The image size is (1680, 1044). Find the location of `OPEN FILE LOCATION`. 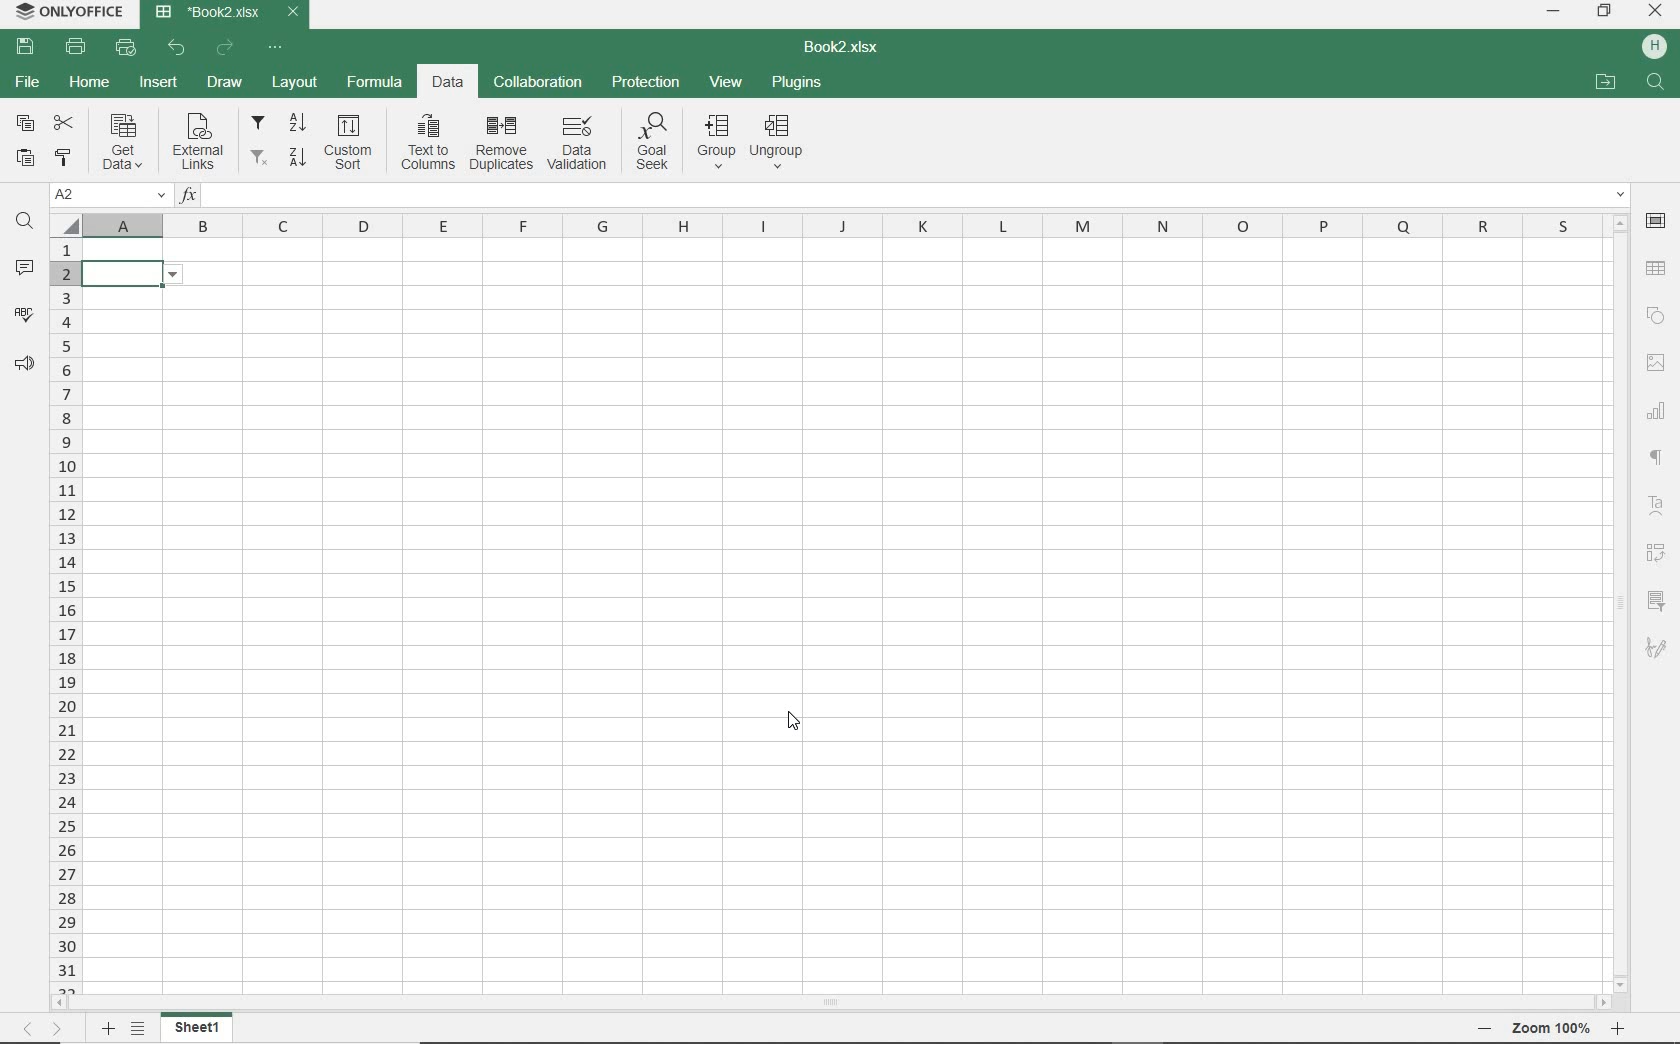

OPEN FILE LOCATION is located at coordinates (1608, 82).